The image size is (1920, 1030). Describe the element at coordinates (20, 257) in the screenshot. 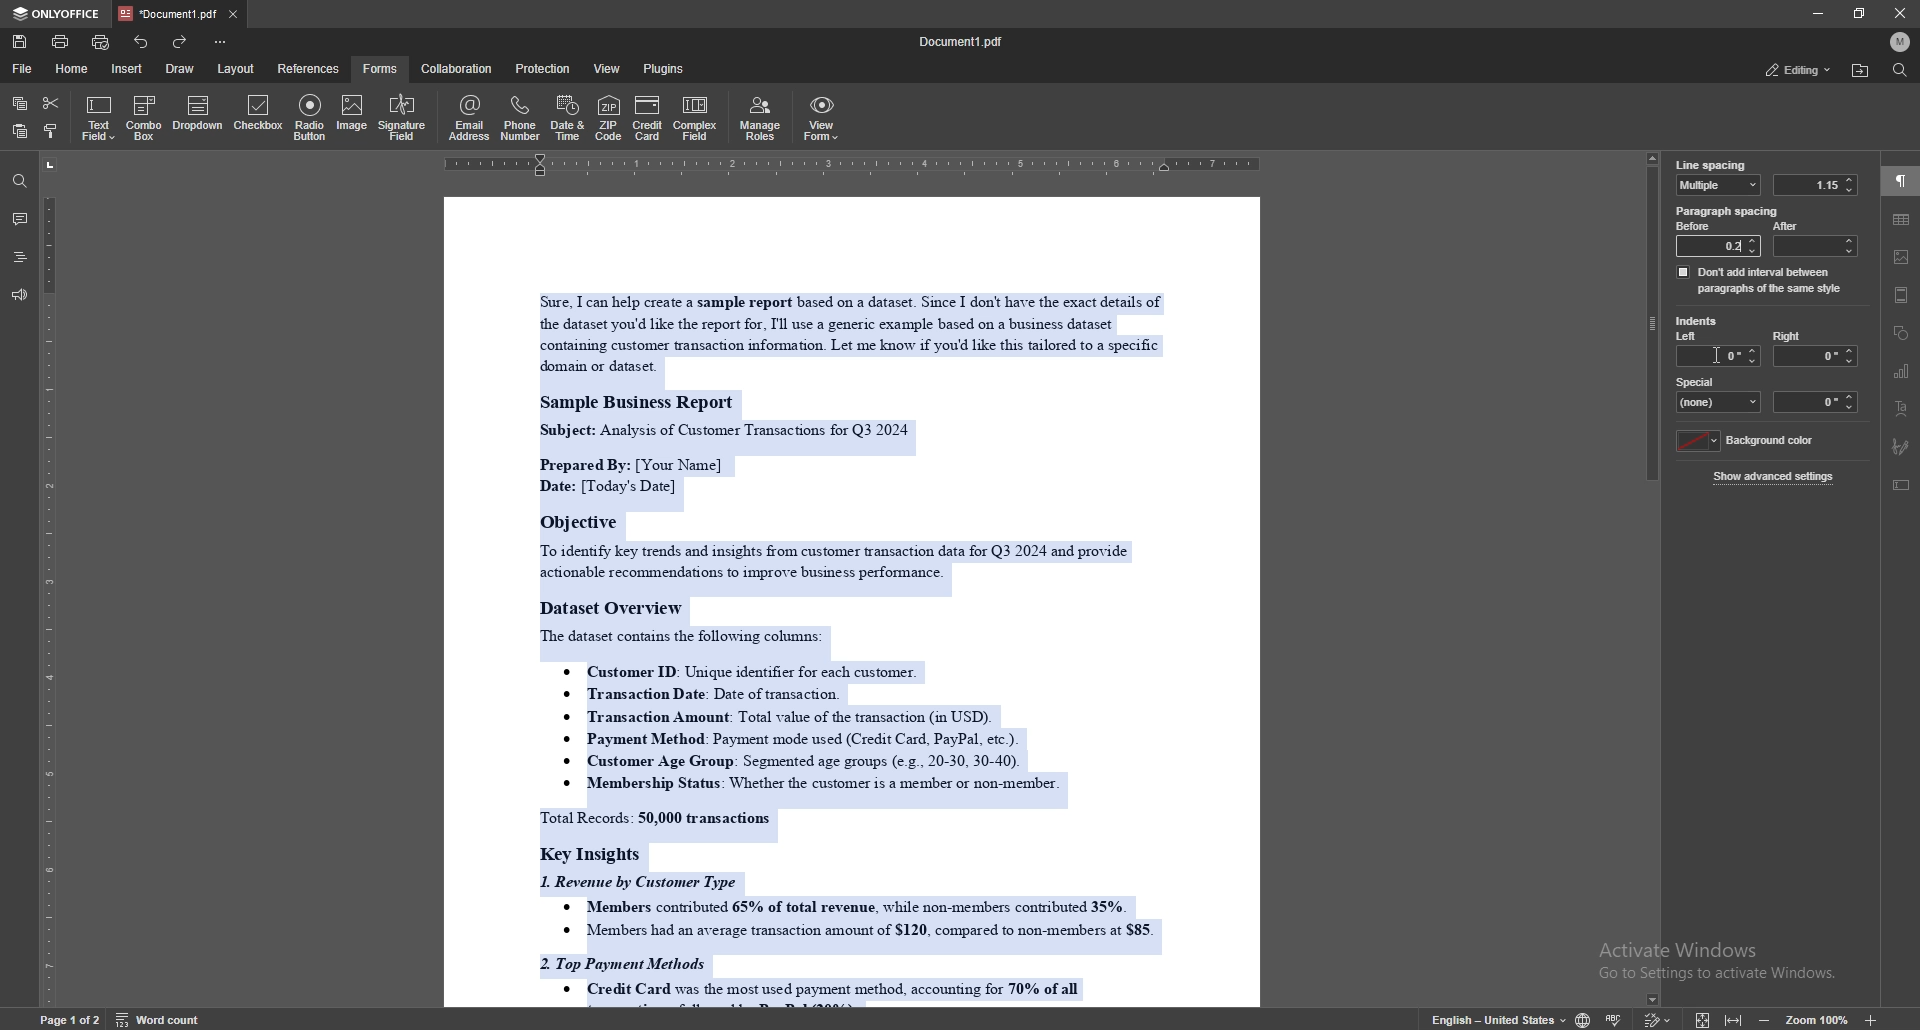

I see `headings` at that location.